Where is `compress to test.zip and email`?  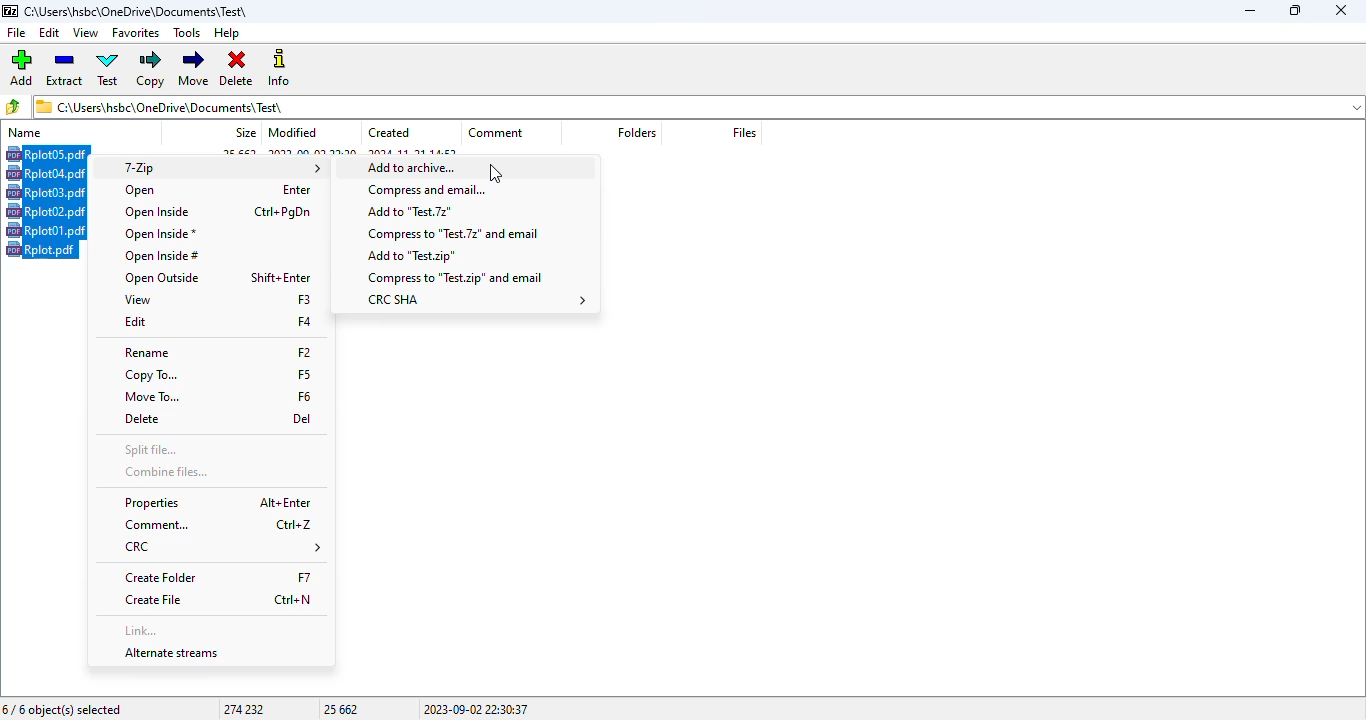 compress to test.zip and email is located at coordinates (454, 278).